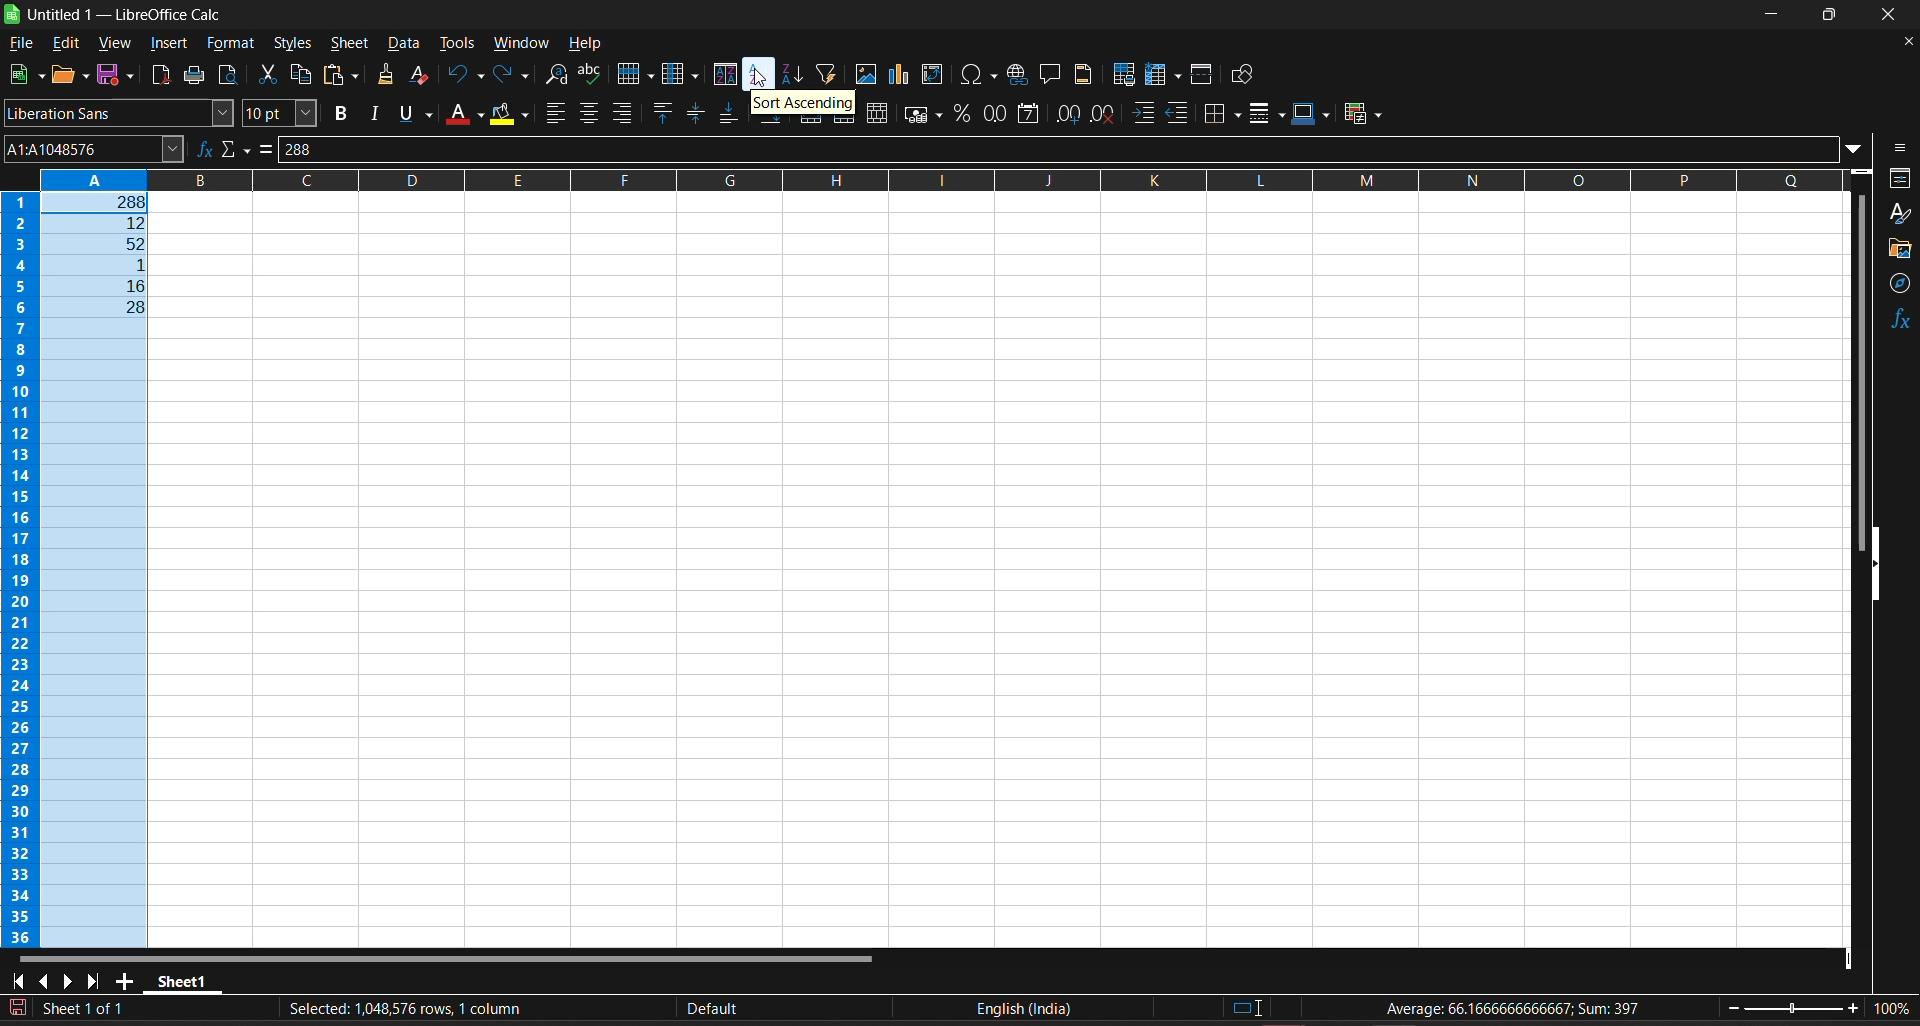 The image size is (1920, 1026). What do you see at coordinates (114, 45) in the screenshot?
I see `view` at bounding box center [114, 45].